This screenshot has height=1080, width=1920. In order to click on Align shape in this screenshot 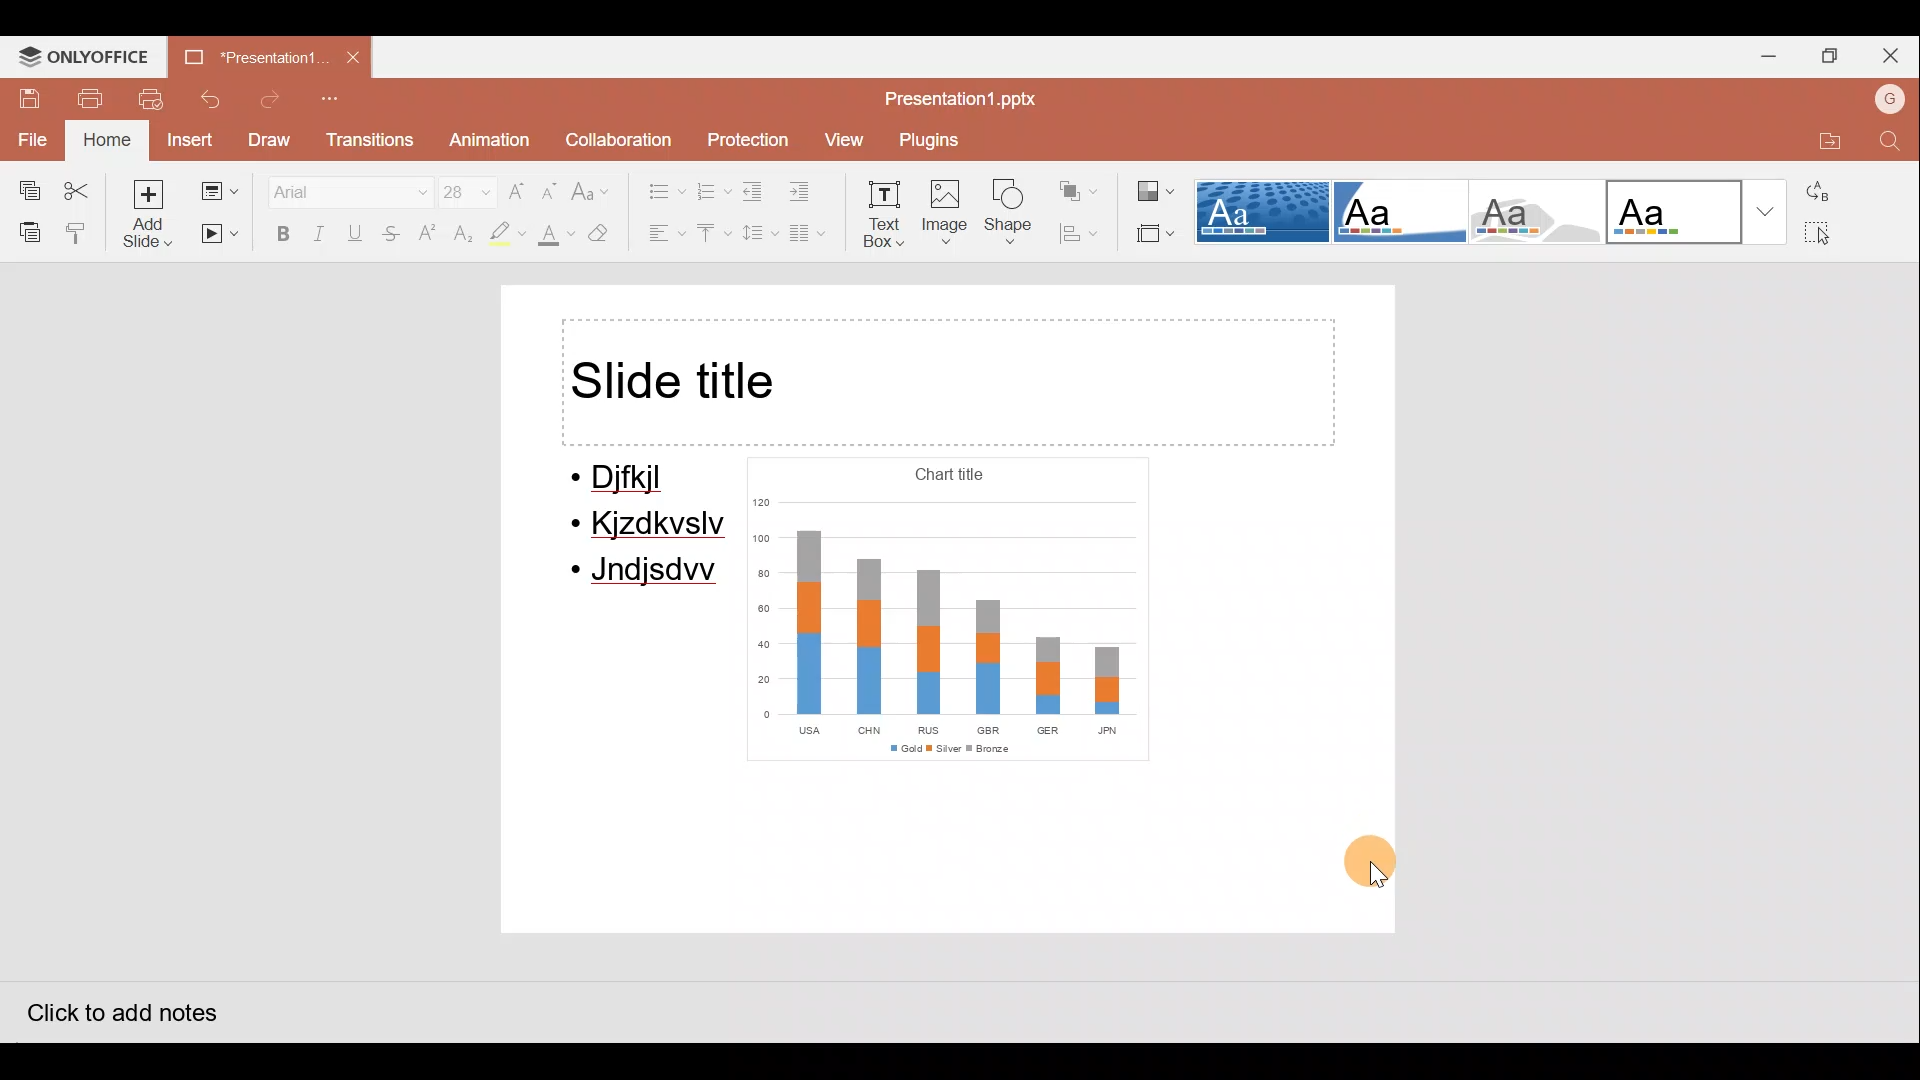, I will do `click(1078, 234)`.